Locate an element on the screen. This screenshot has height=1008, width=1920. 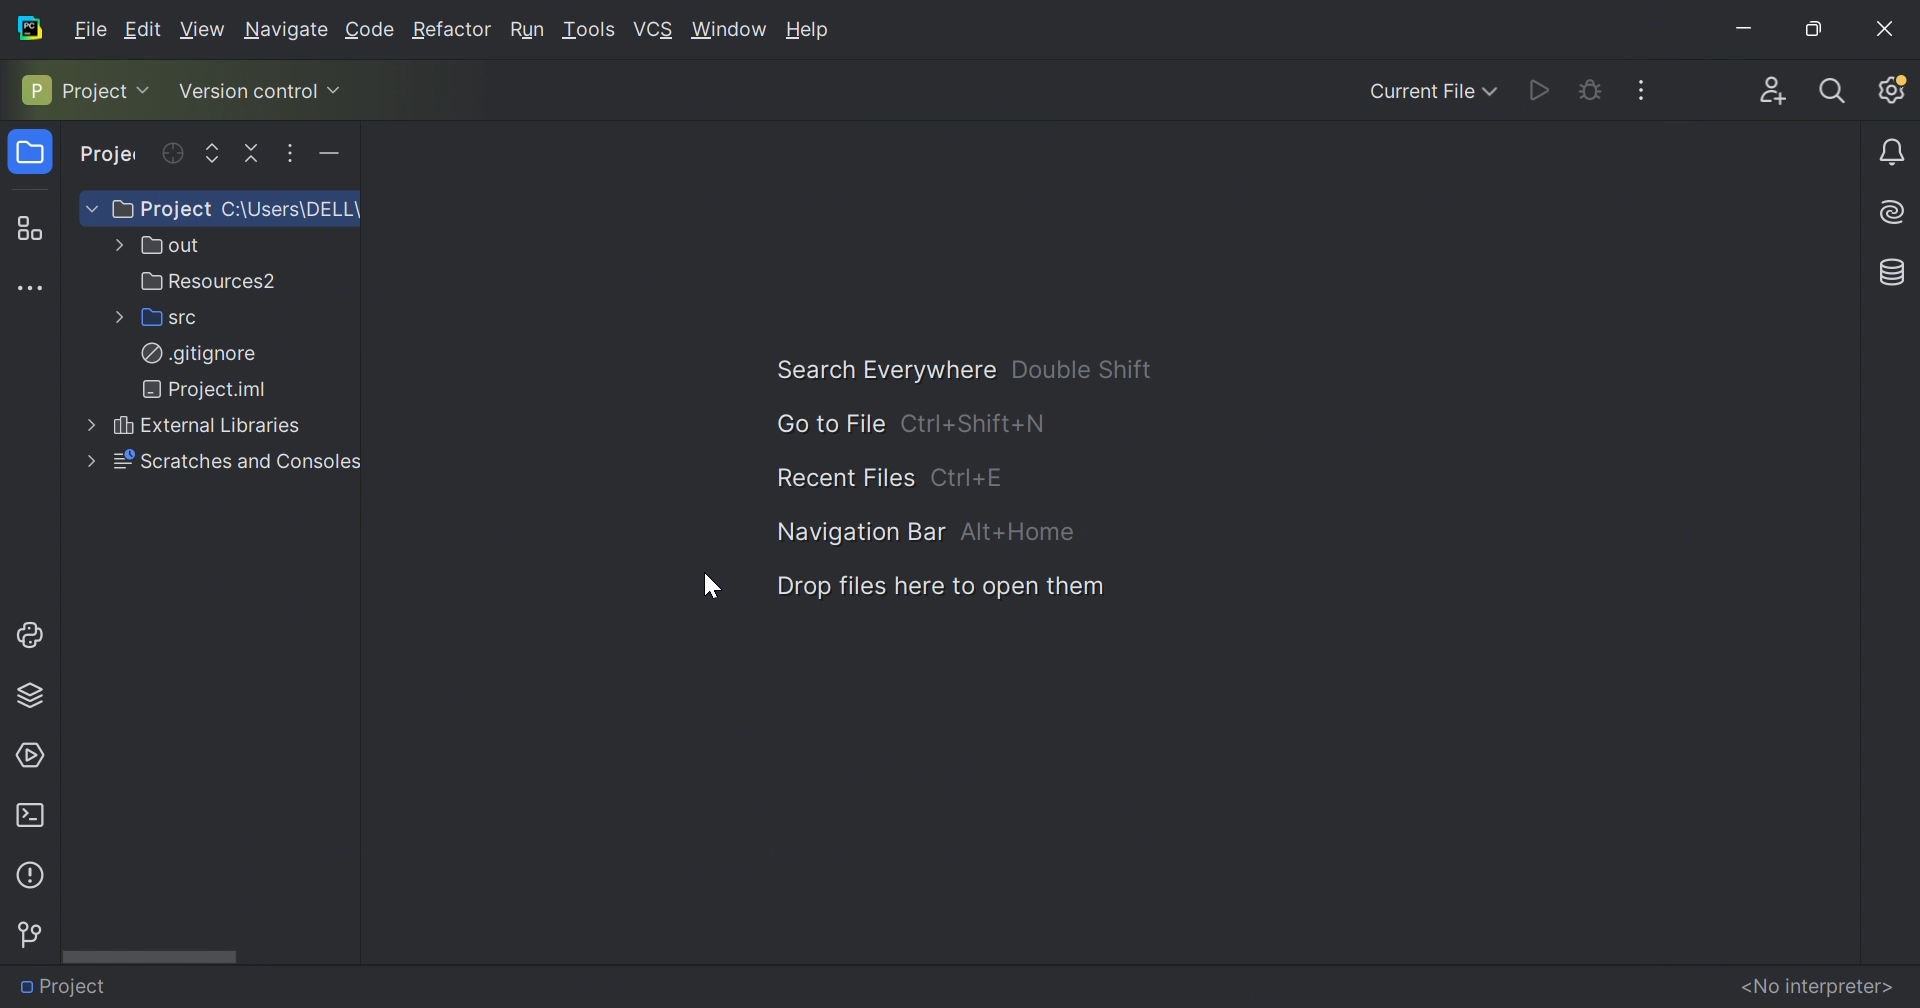
View is located at coordinates (202, 29).